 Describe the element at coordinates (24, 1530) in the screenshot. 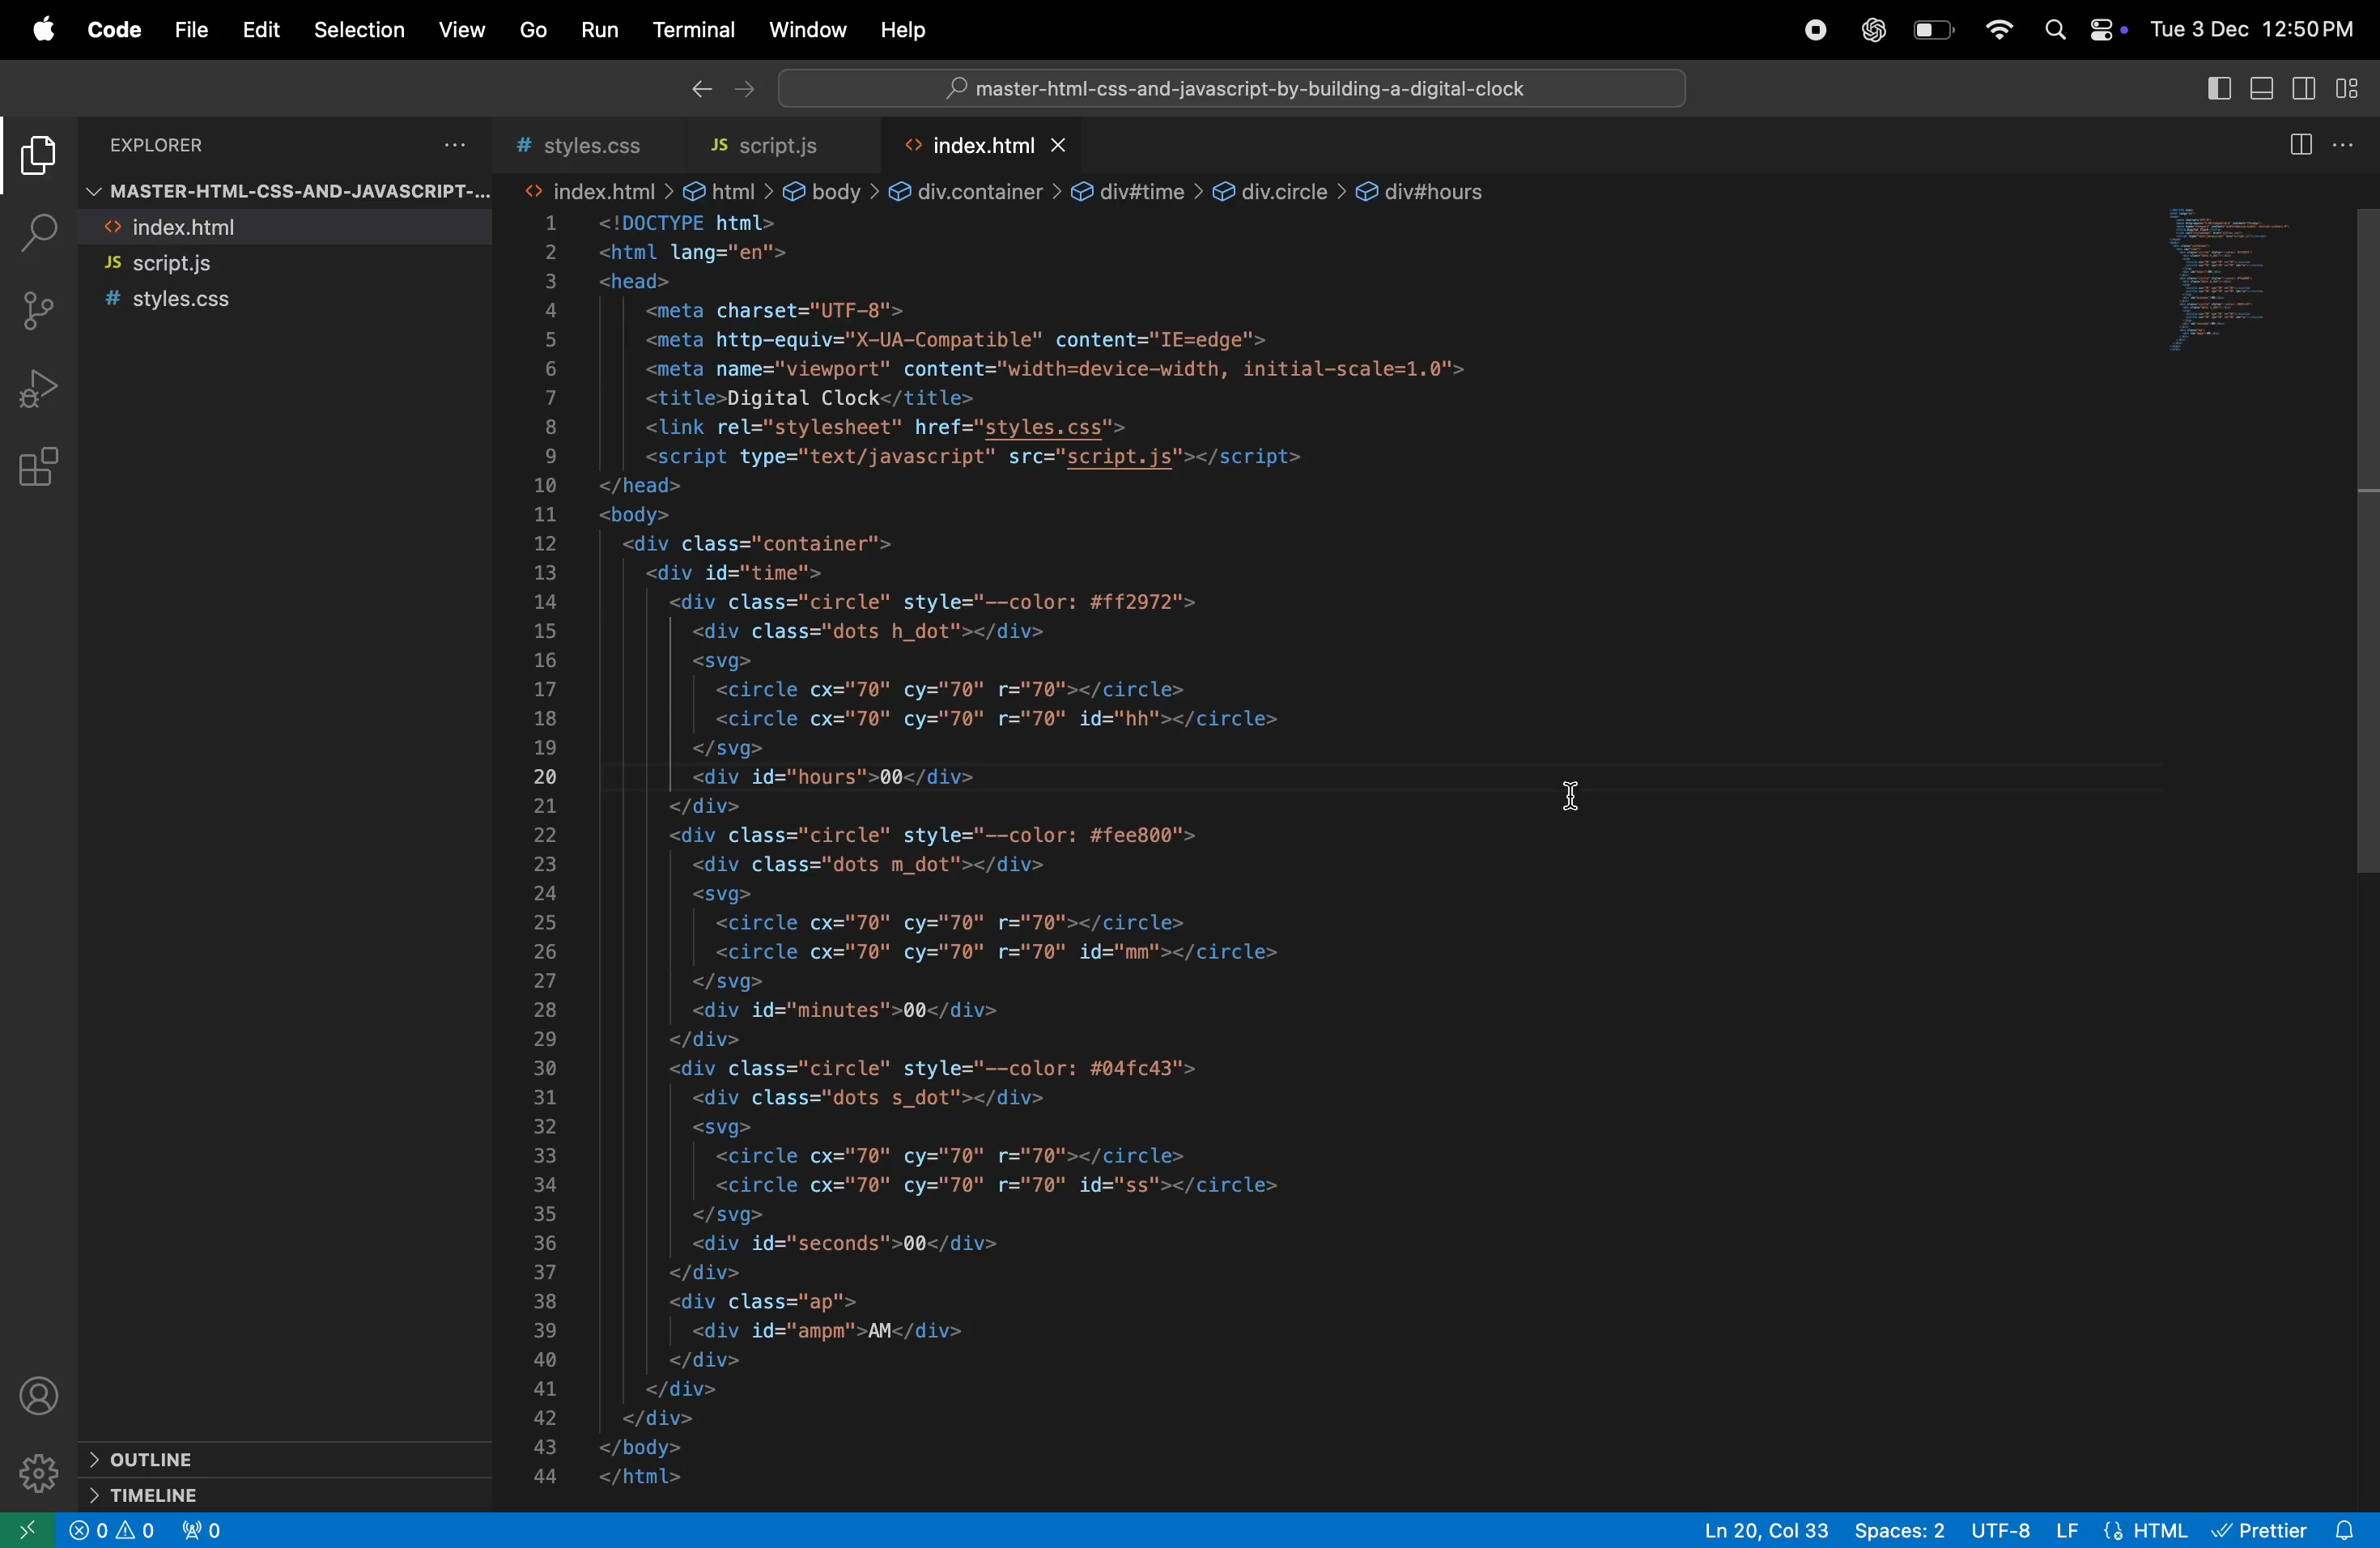

I see `open remote window` at that location.